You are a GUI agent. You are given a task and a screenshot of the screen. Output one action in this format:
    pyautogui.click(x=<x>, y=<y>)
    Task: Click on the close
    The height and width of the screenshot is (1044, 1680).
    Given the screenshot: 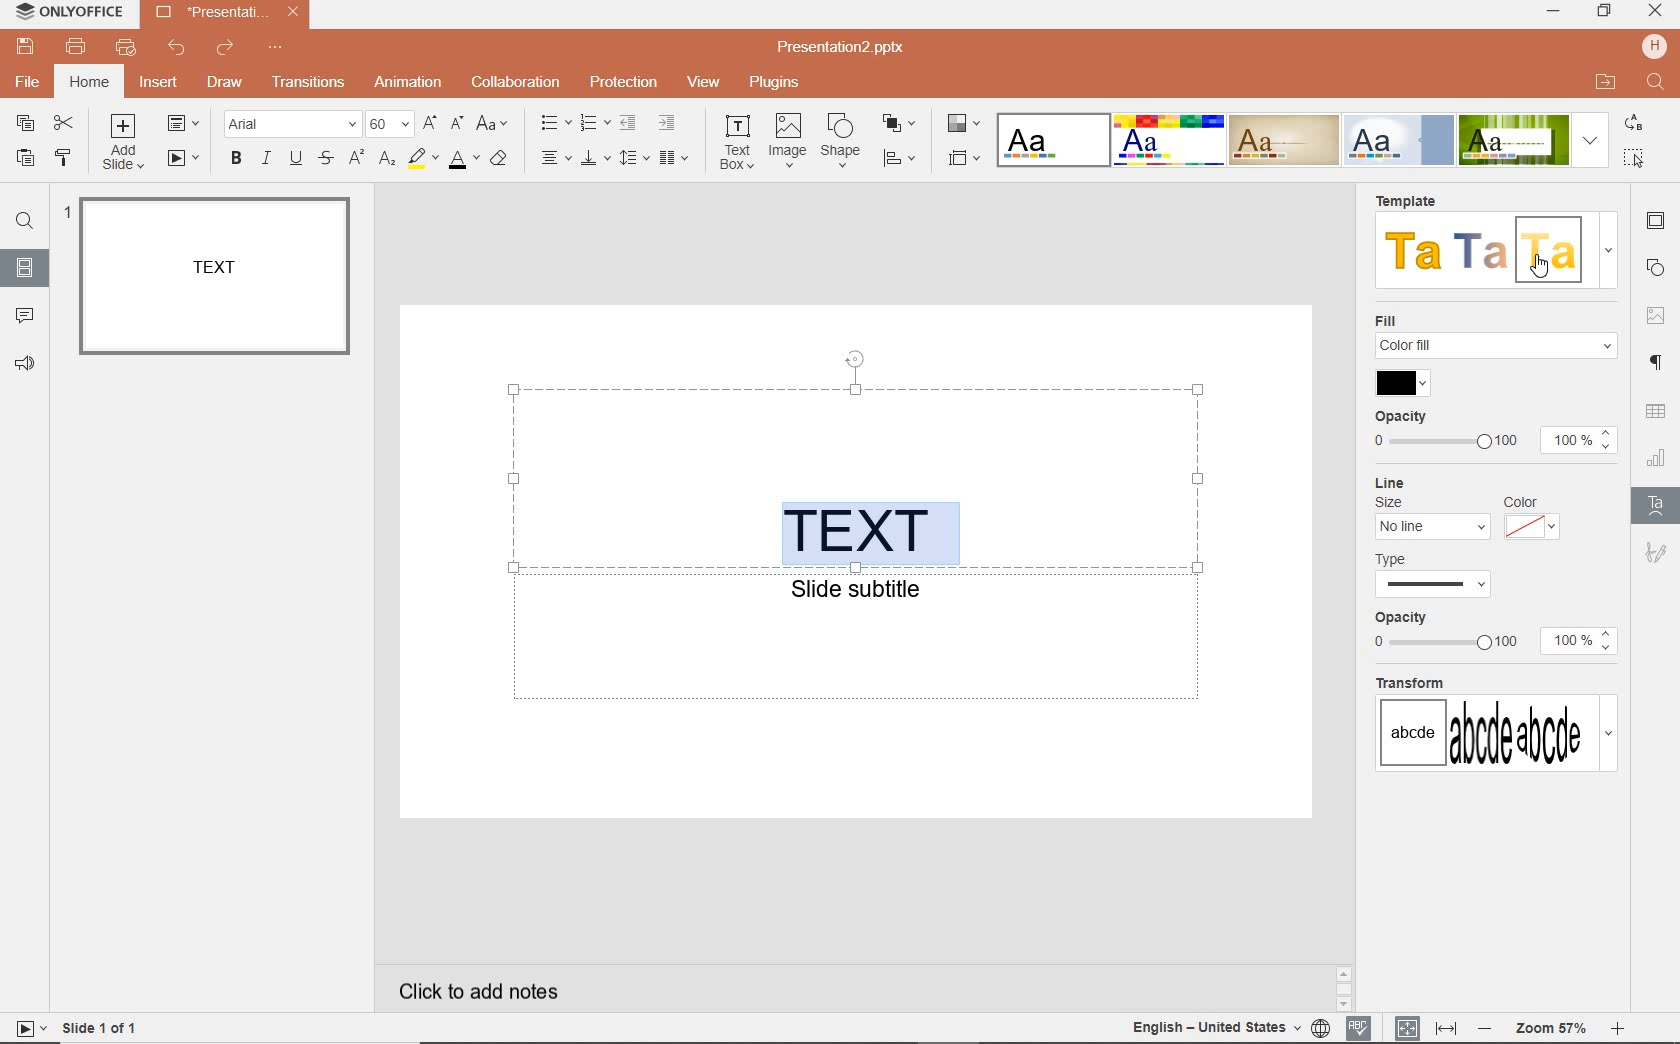 What is the action you would take?
    pyautogui.click(x=292, y=13)
    